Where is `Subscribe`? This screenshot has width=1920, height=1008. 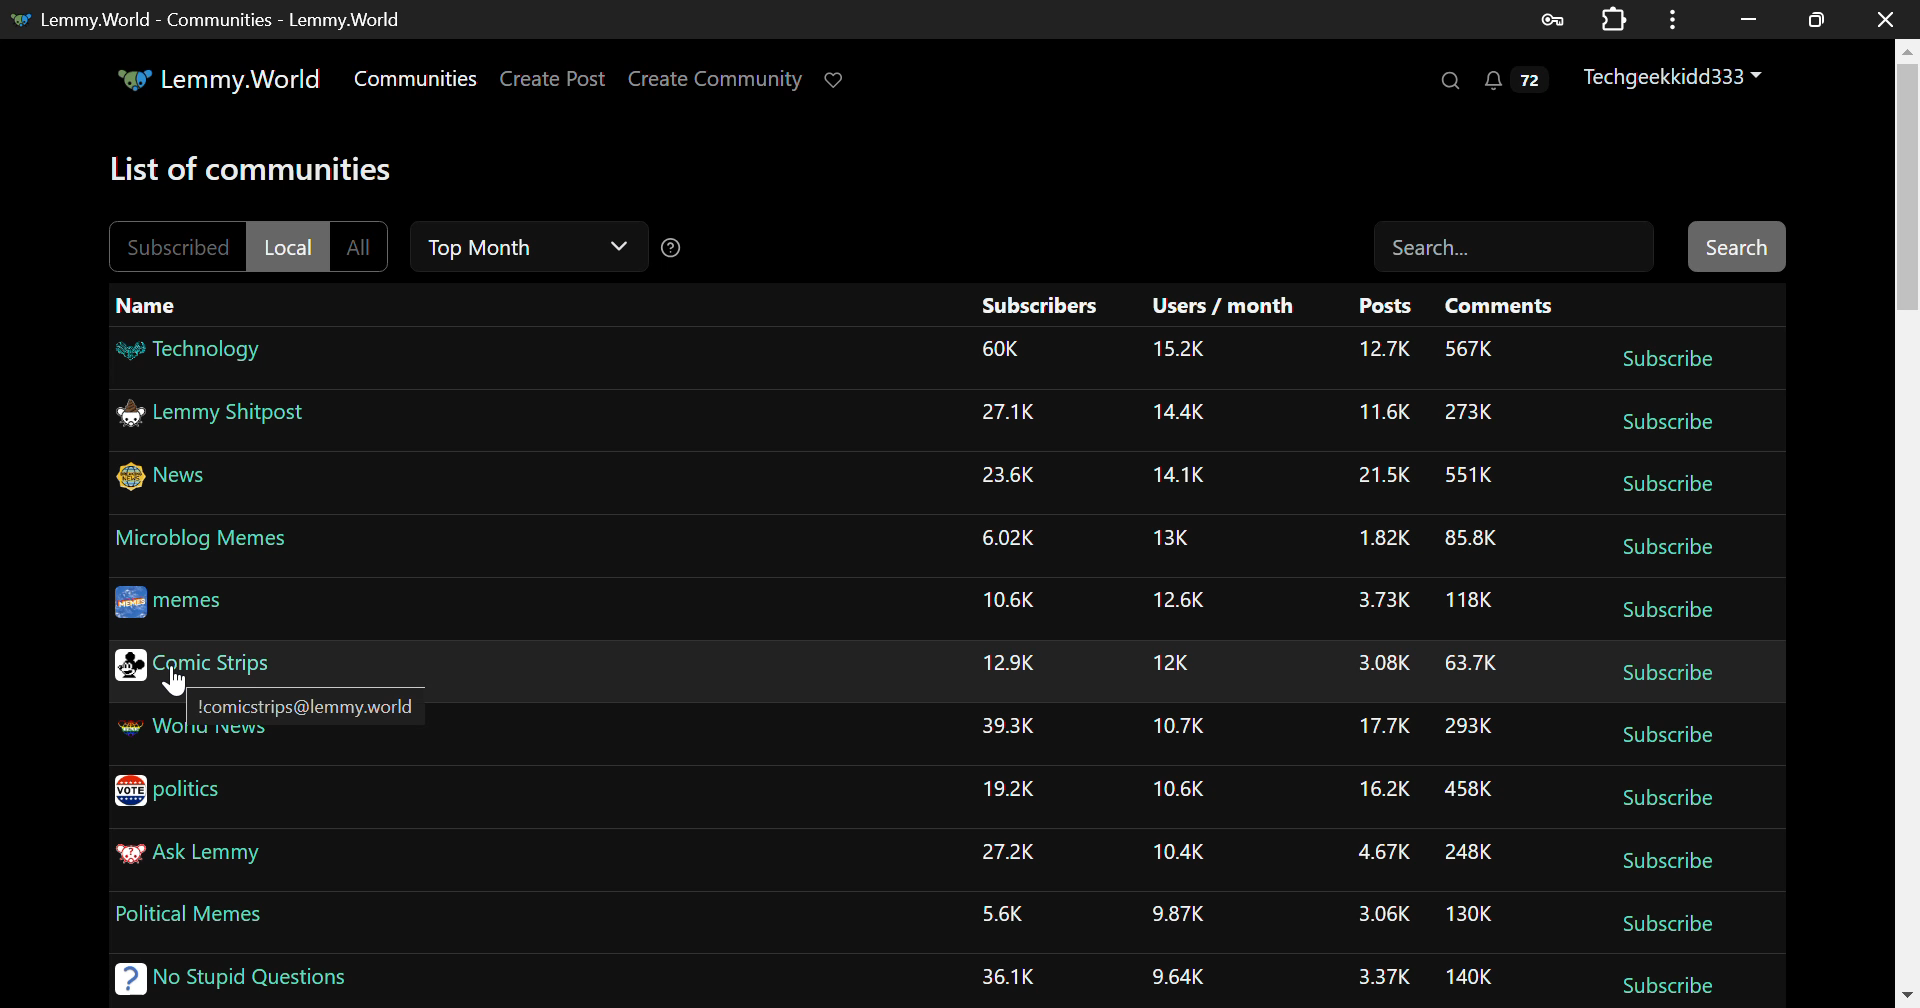 Subscribe is located at coordinates (1663, 425).